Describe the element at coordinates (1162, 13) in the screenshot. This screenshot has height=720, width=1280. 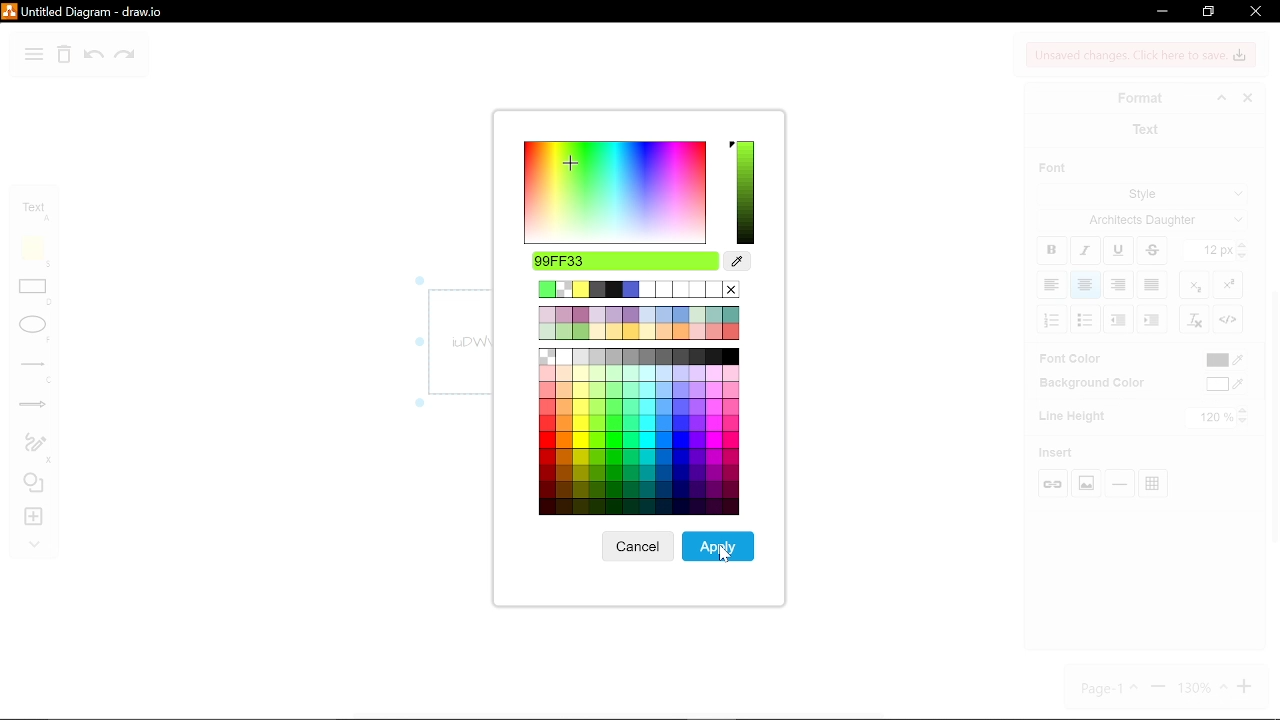
I see `minimize` at that location.